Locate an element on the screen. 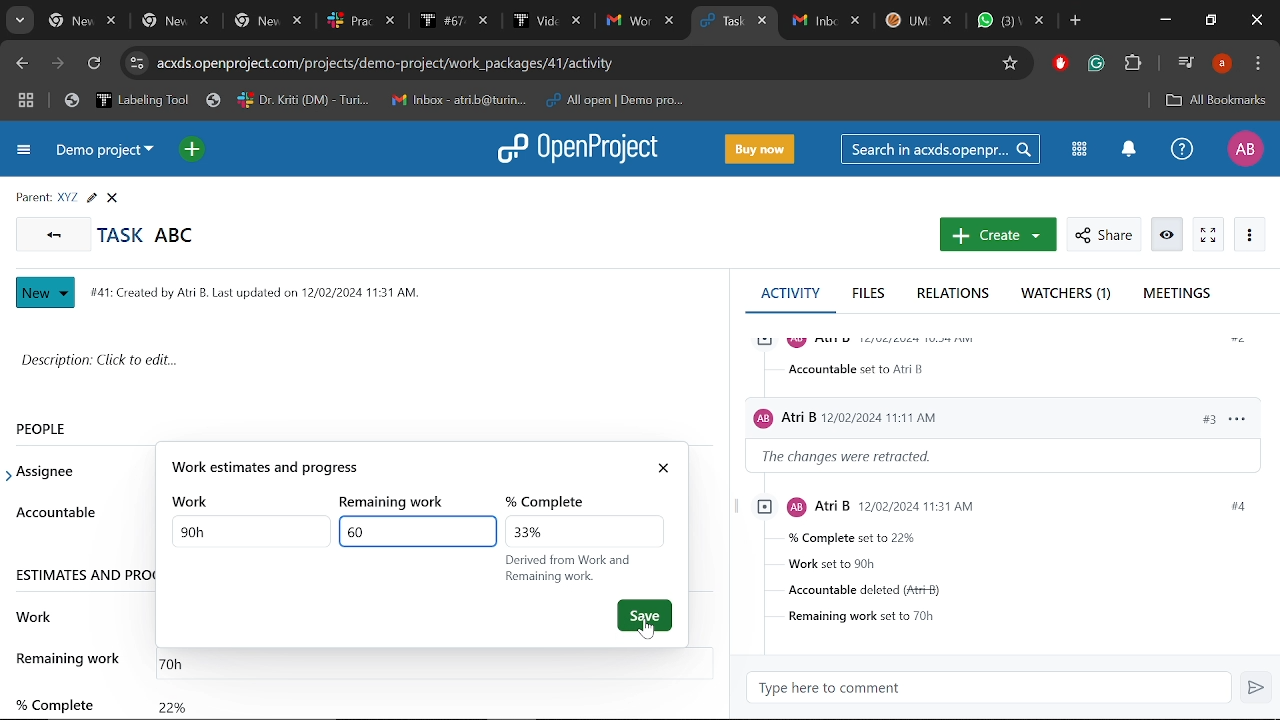  Save is located at coordinates (645, 611).